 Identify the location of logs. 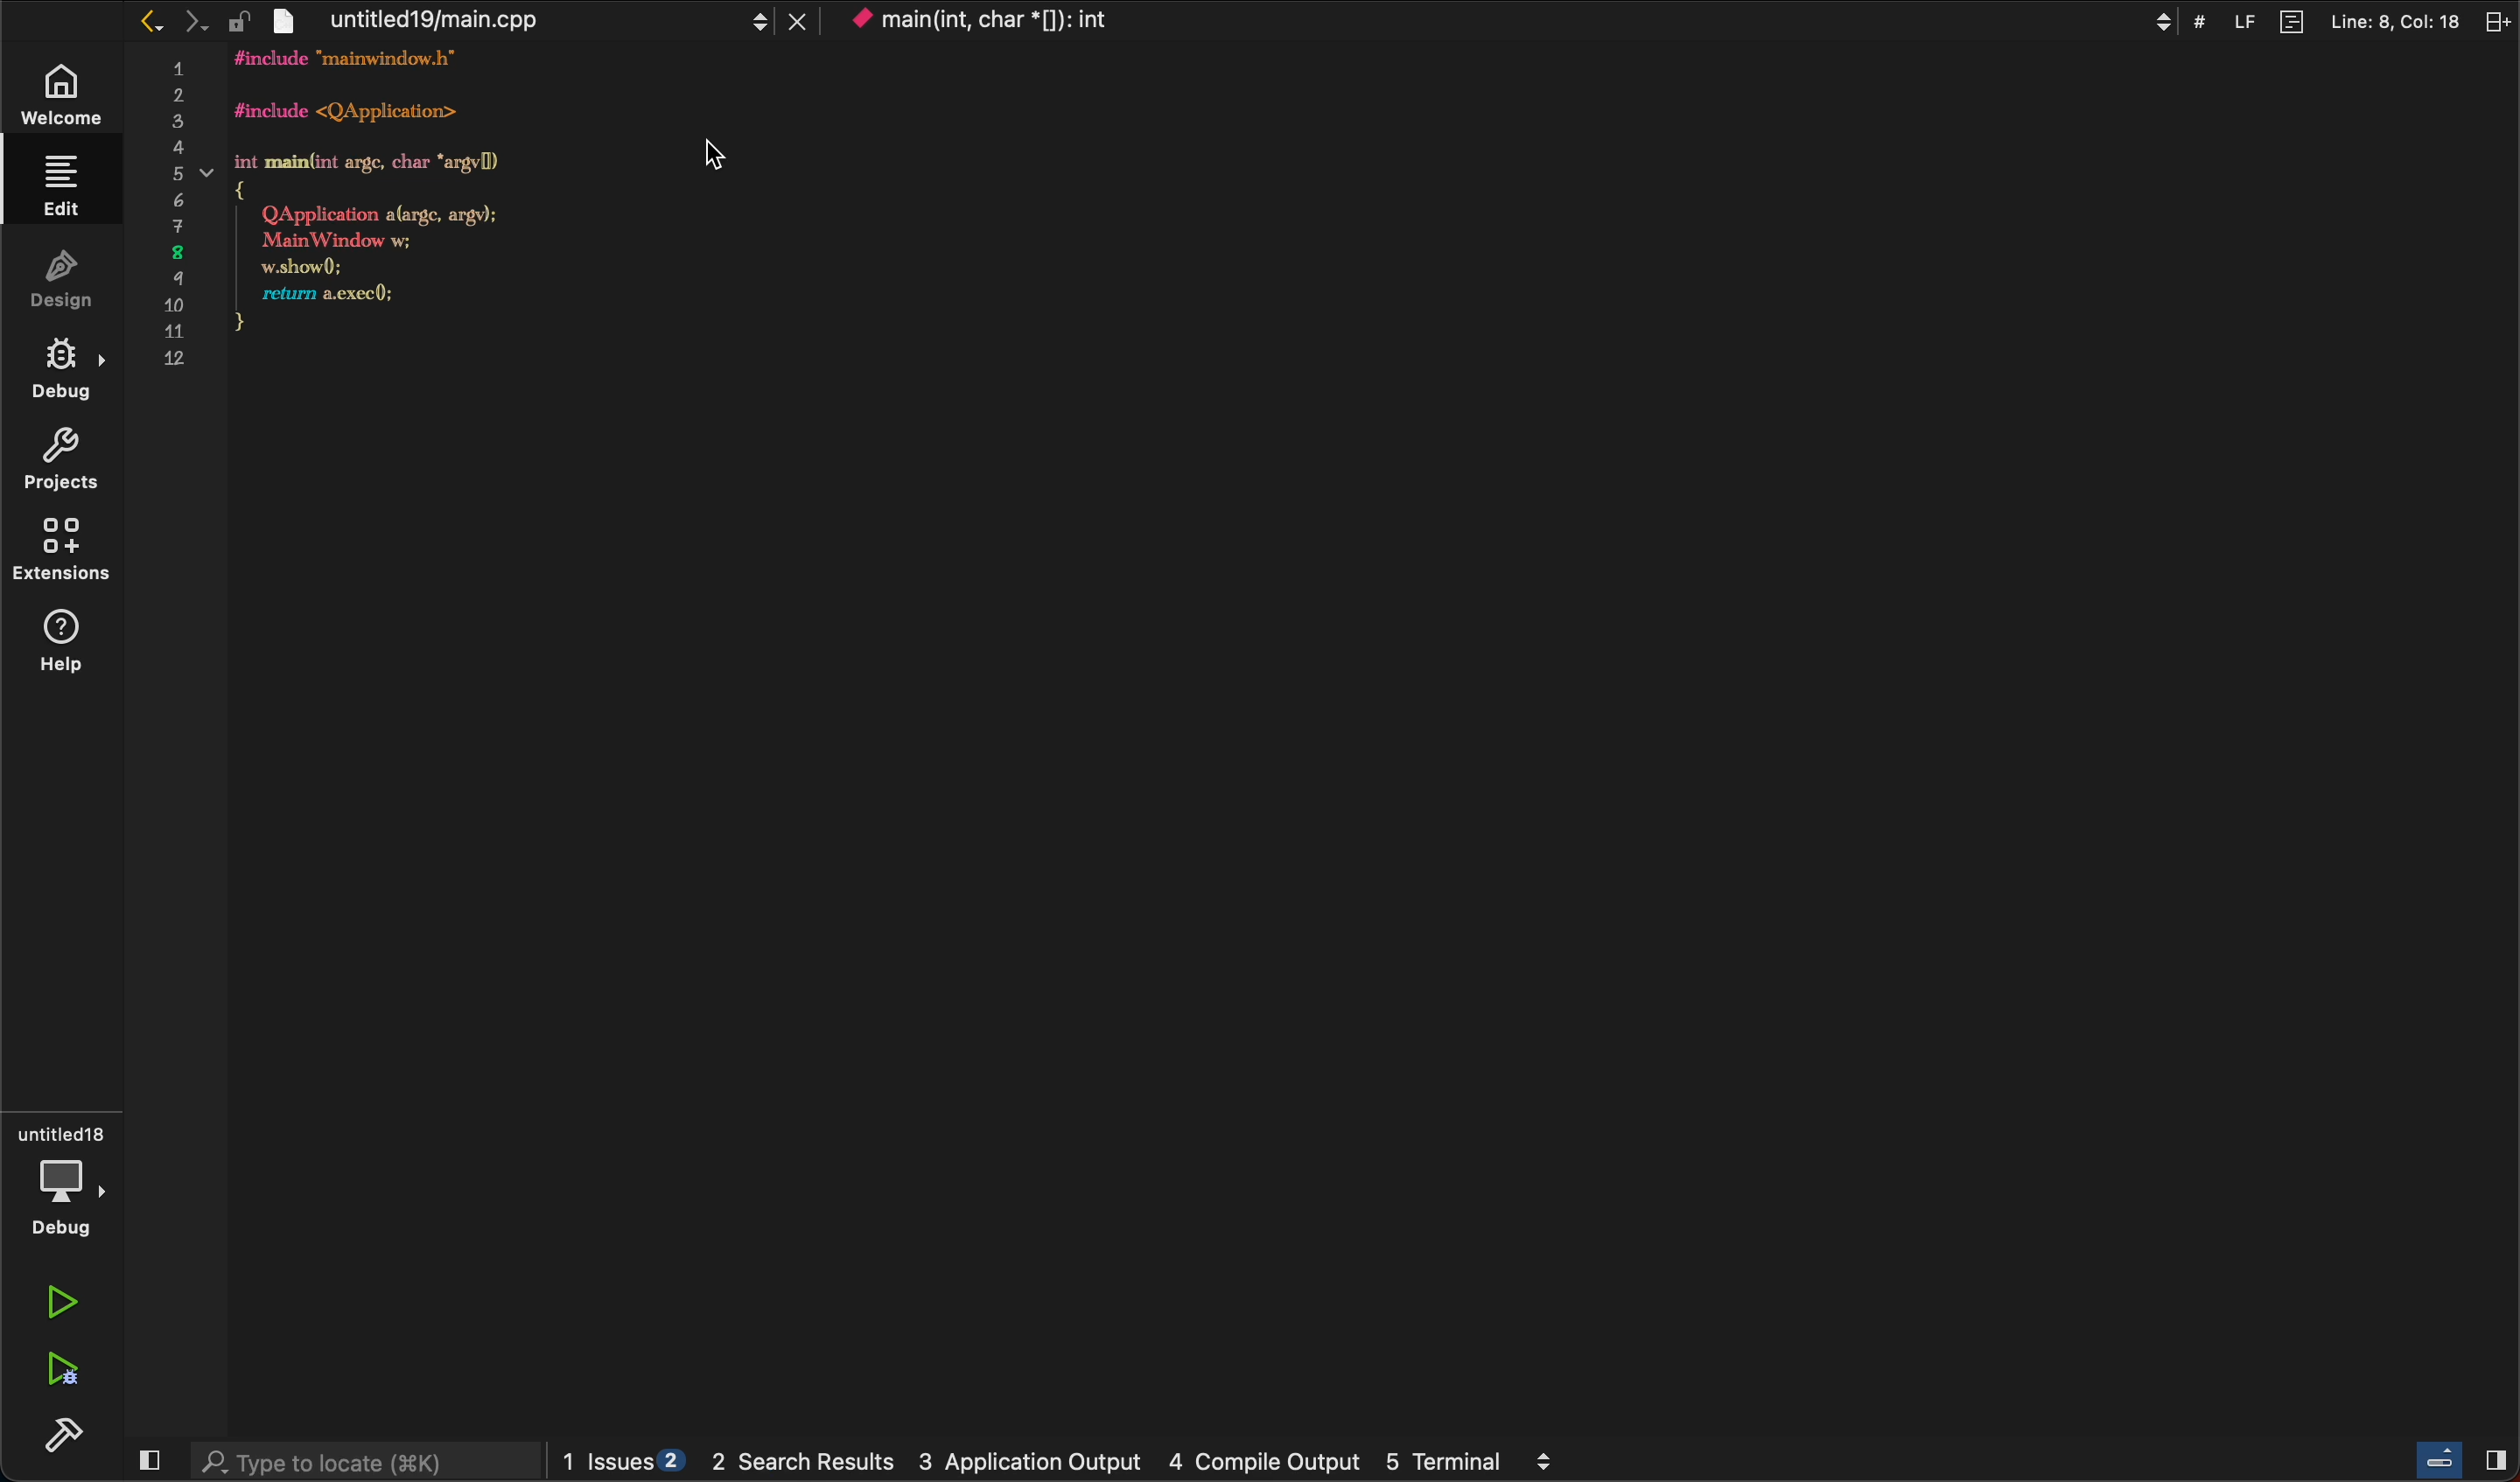
(1067, 1461).